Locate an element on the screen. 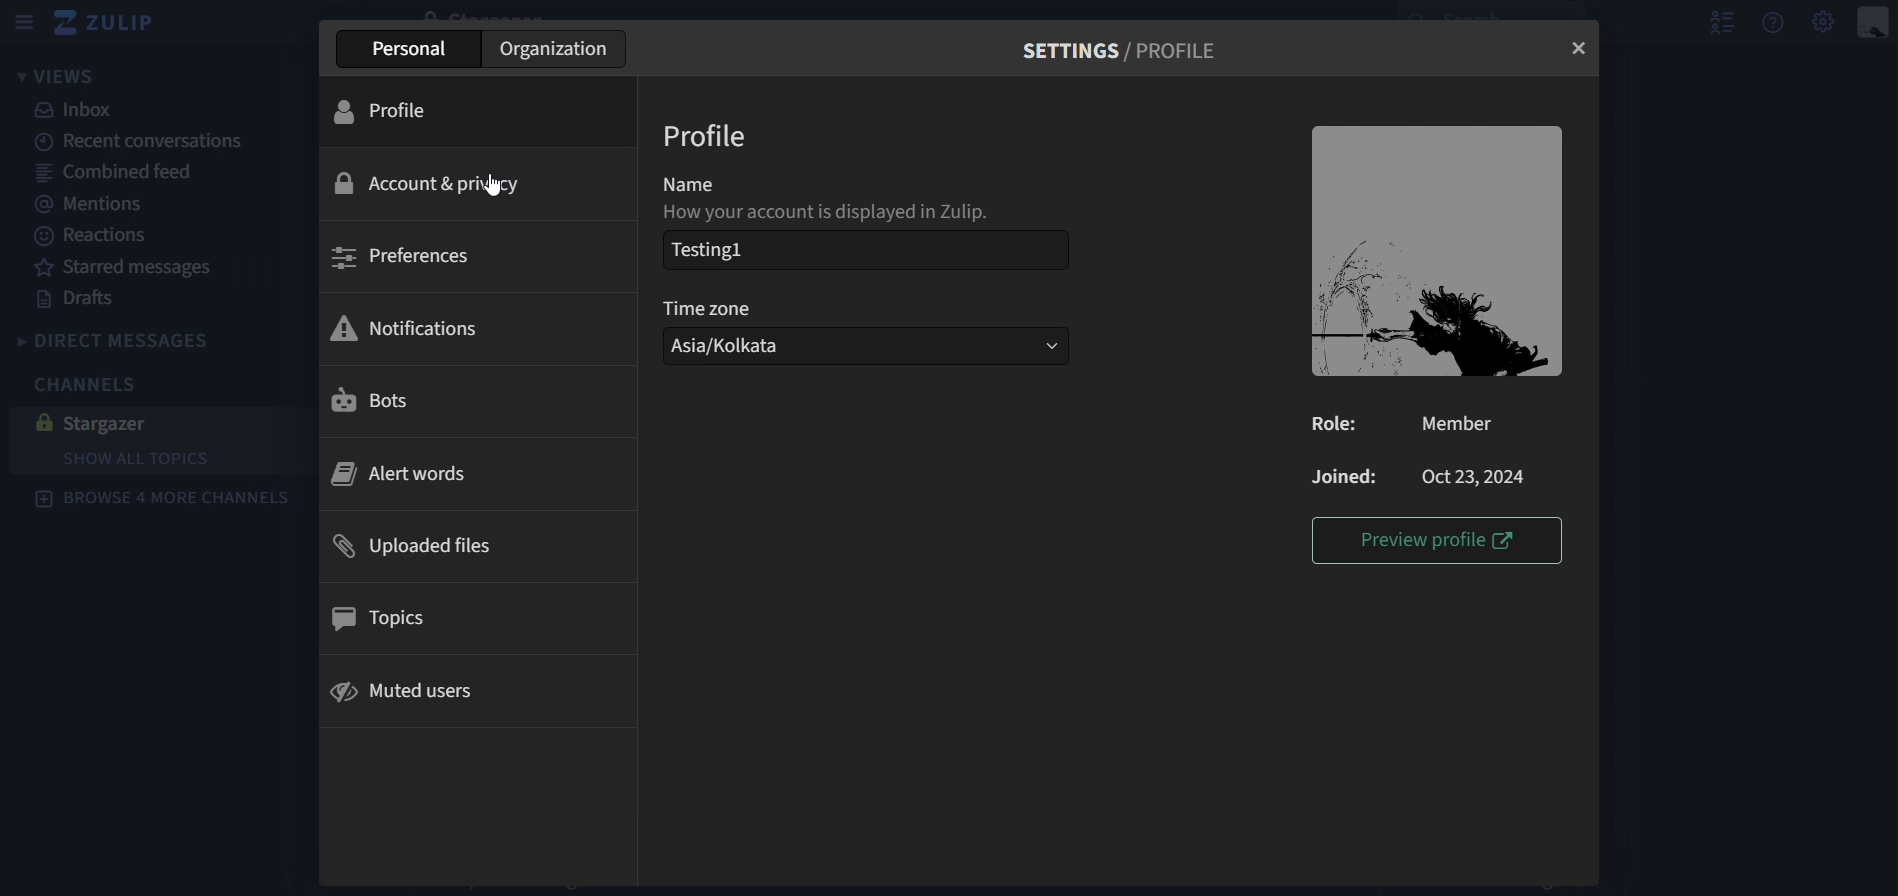  name is located at coordinates (698, 182).